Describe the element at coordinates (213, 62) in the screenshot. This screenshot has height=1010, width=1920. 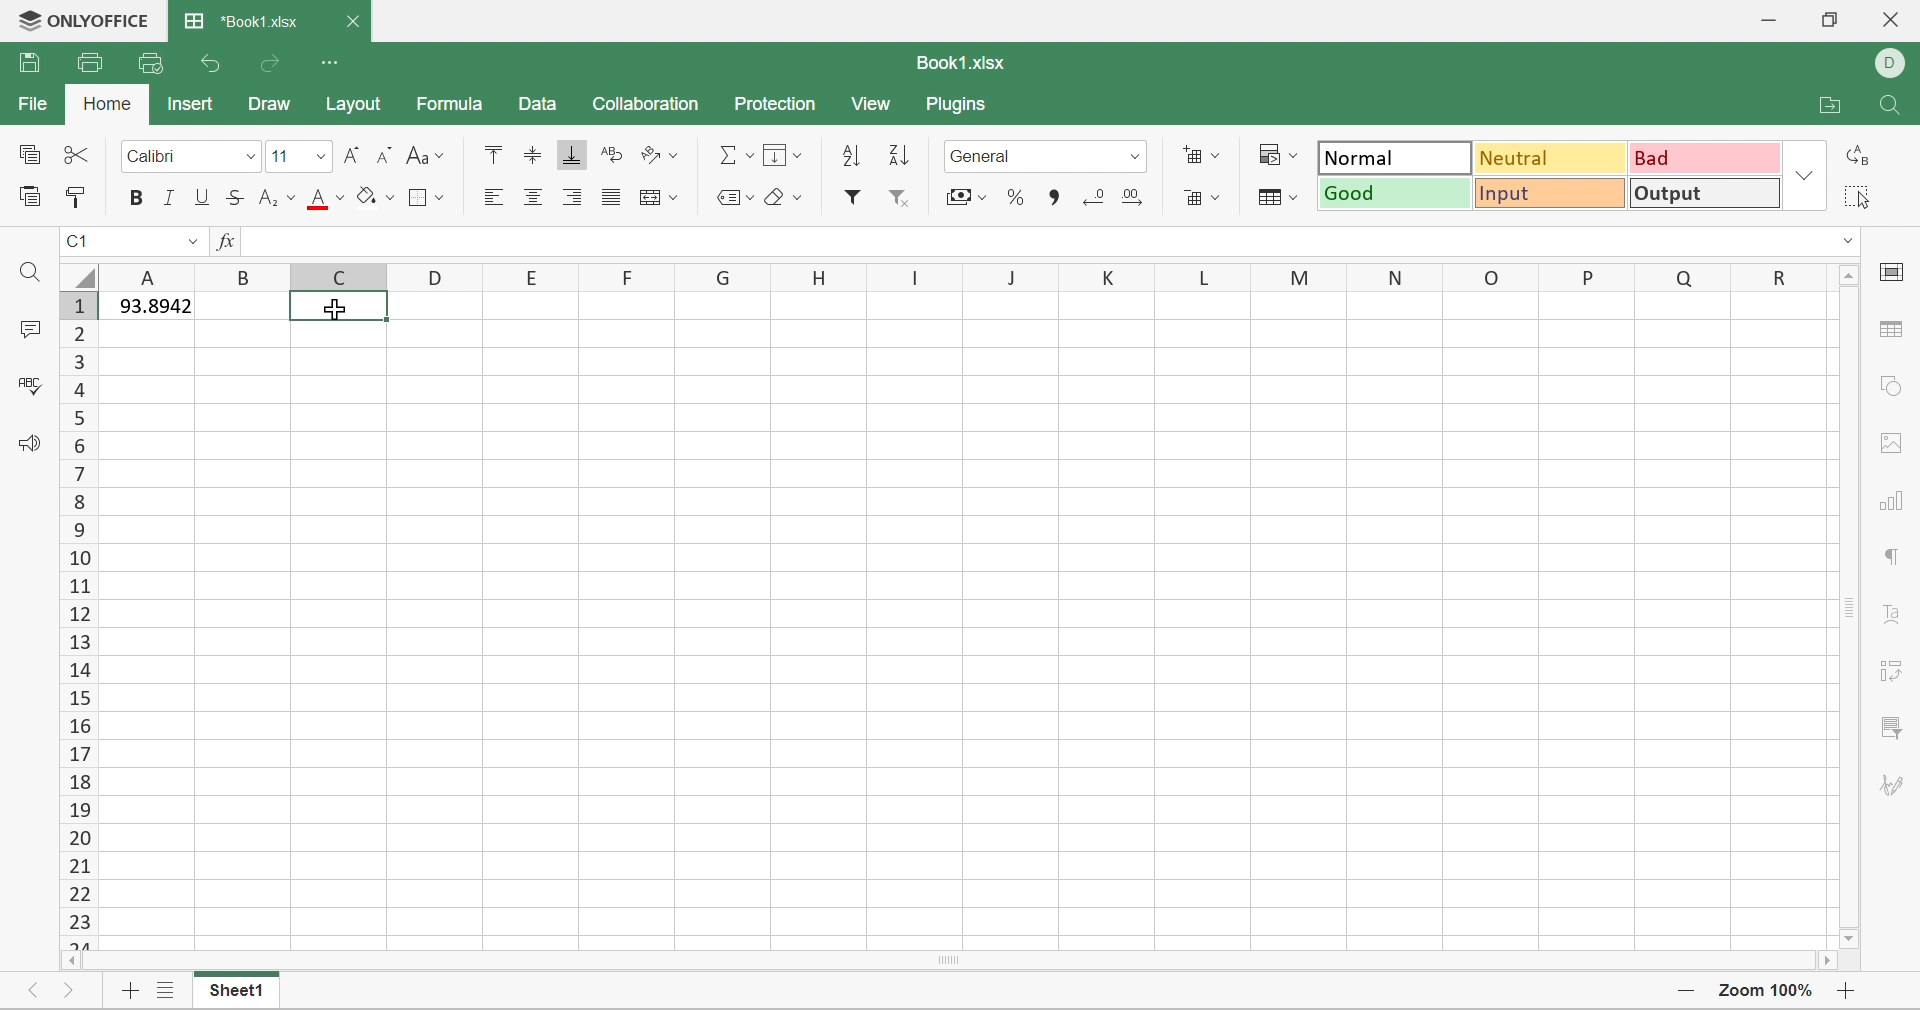
I see `Undo` at that location.